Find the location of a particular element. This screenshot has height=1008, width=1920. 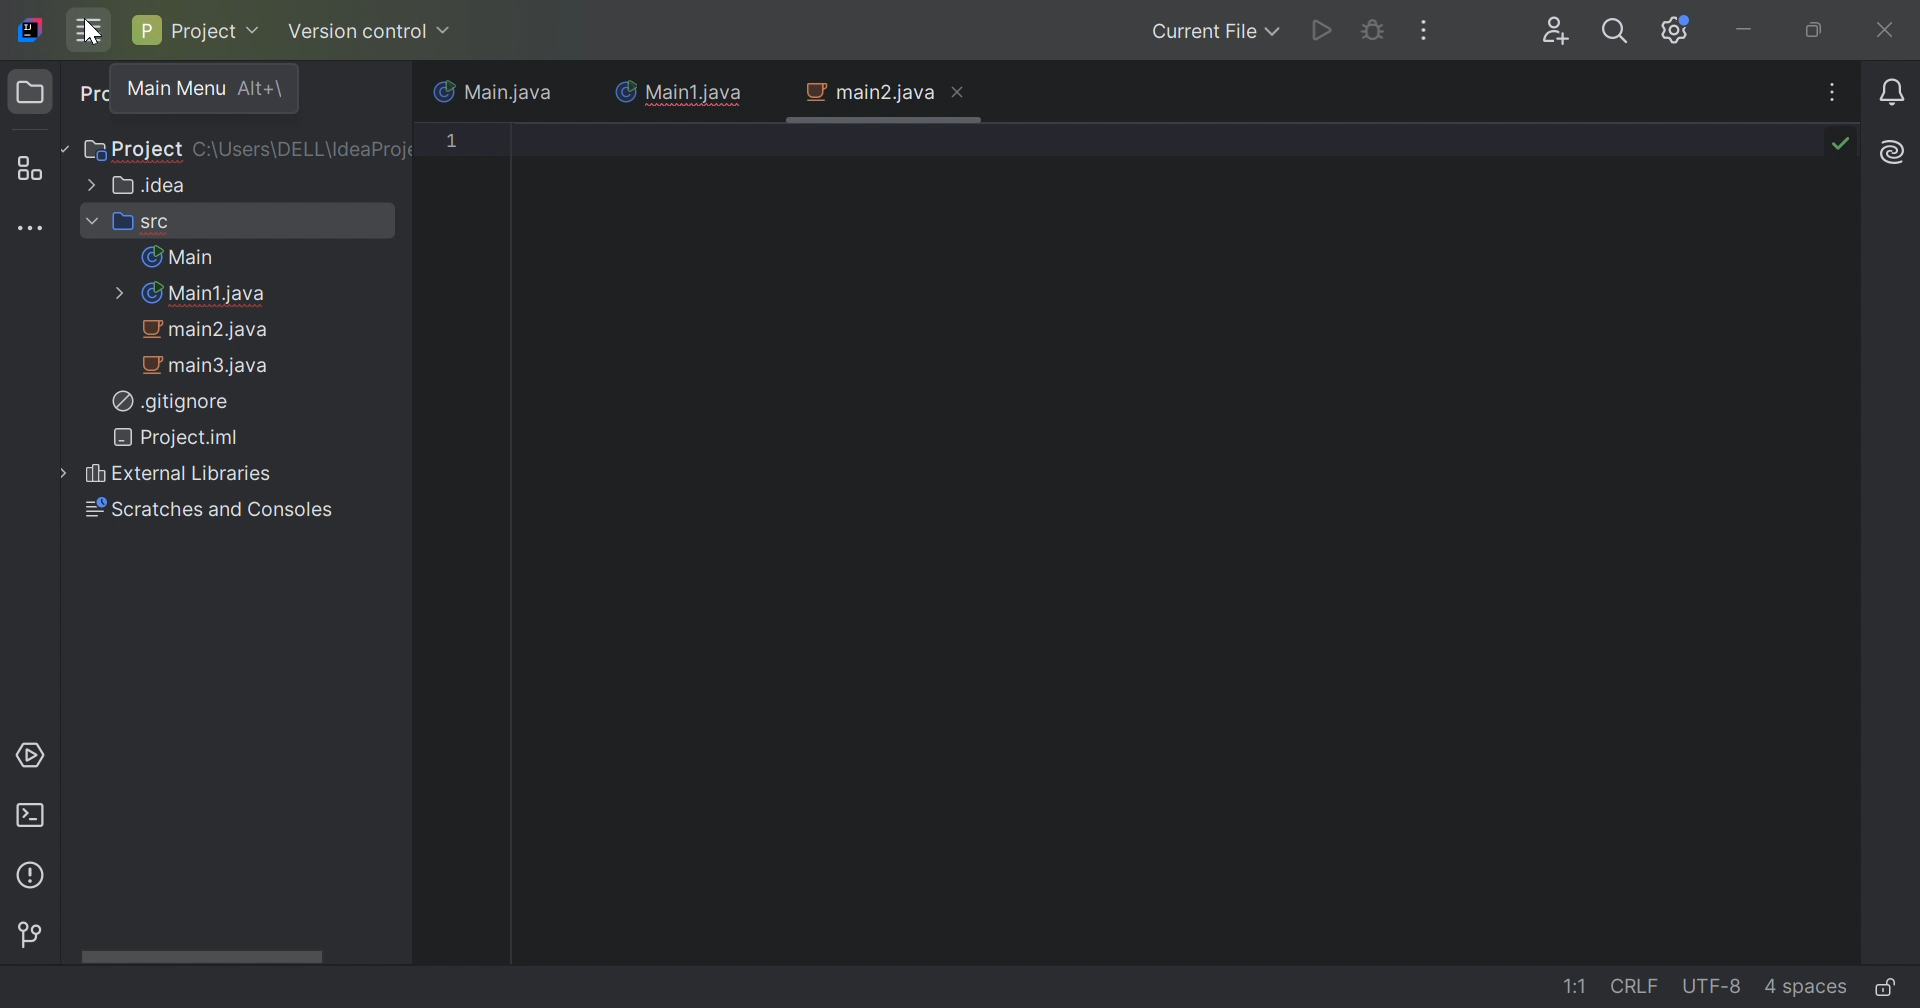

crlf is located at coordinates (1638, 987).